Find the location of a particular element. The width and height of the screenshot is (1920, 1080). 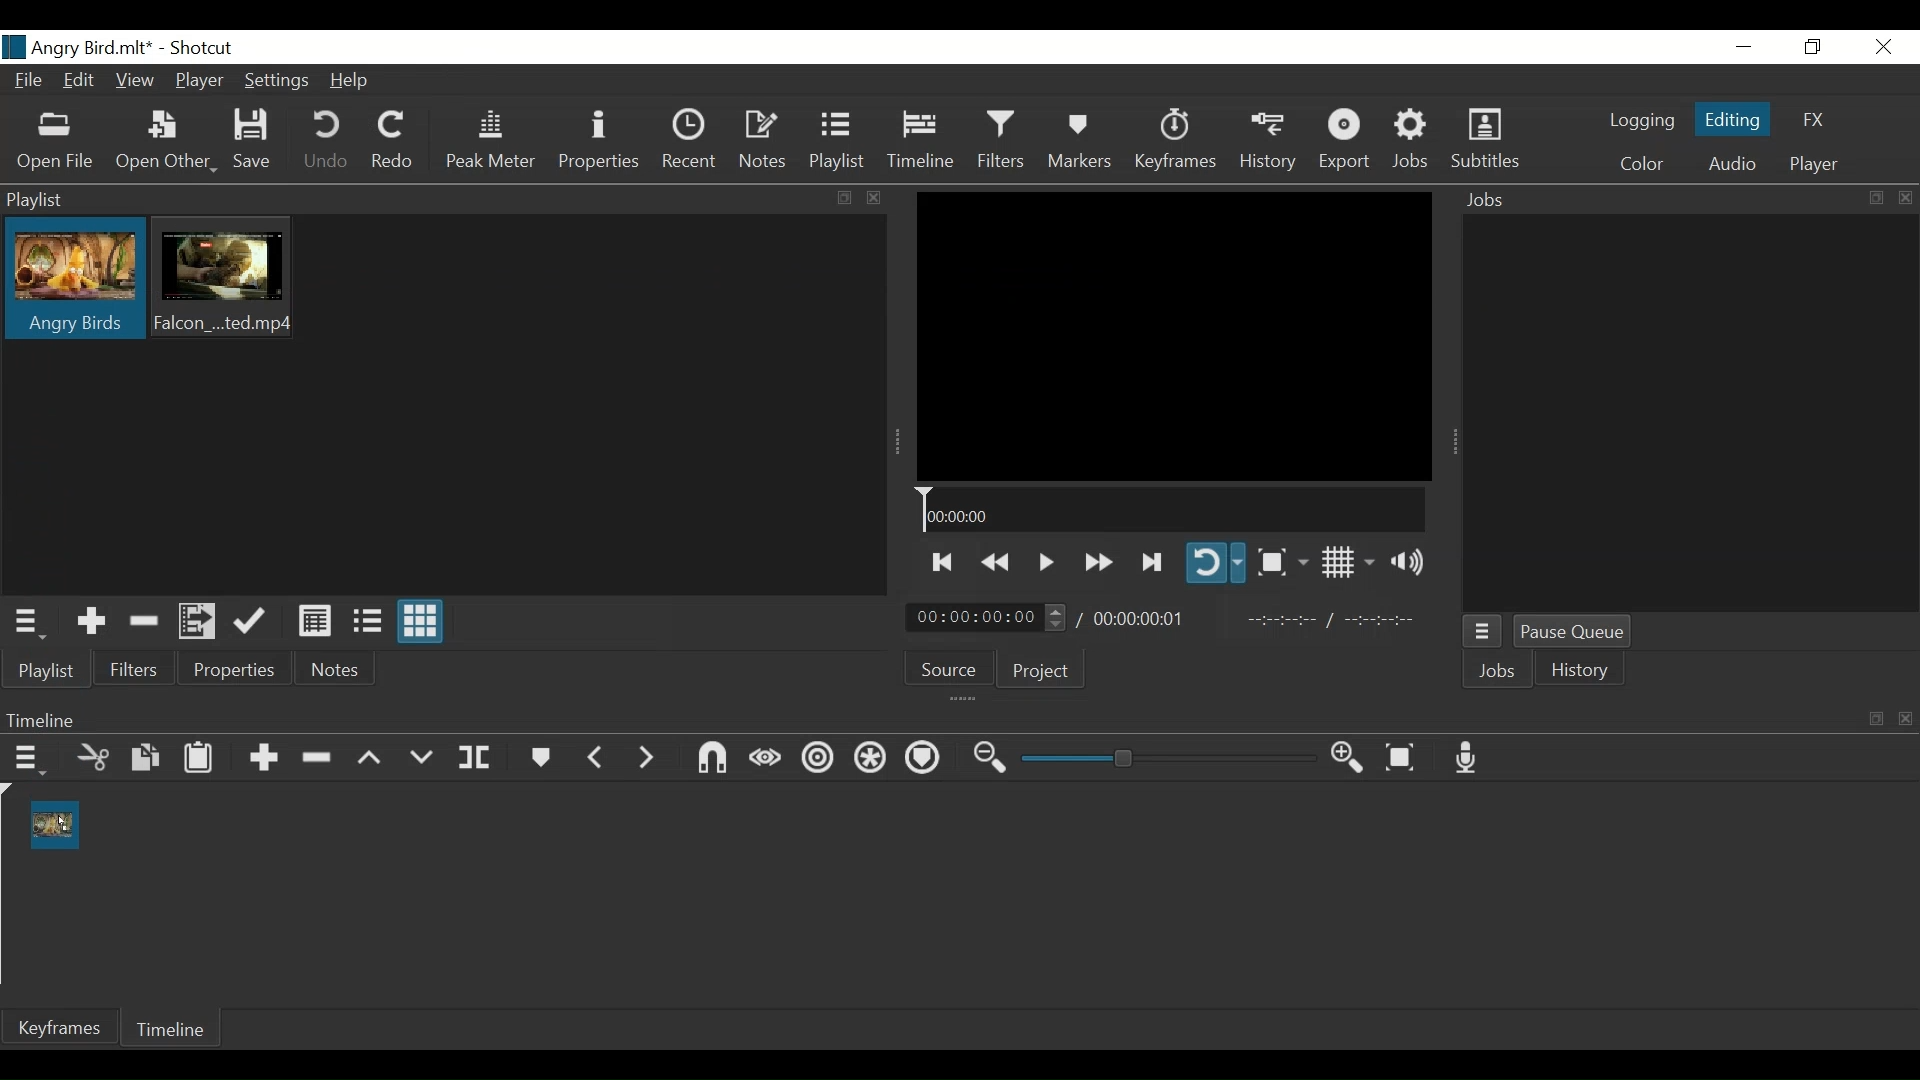

Peak Meter is located at coordinates (490, 143).